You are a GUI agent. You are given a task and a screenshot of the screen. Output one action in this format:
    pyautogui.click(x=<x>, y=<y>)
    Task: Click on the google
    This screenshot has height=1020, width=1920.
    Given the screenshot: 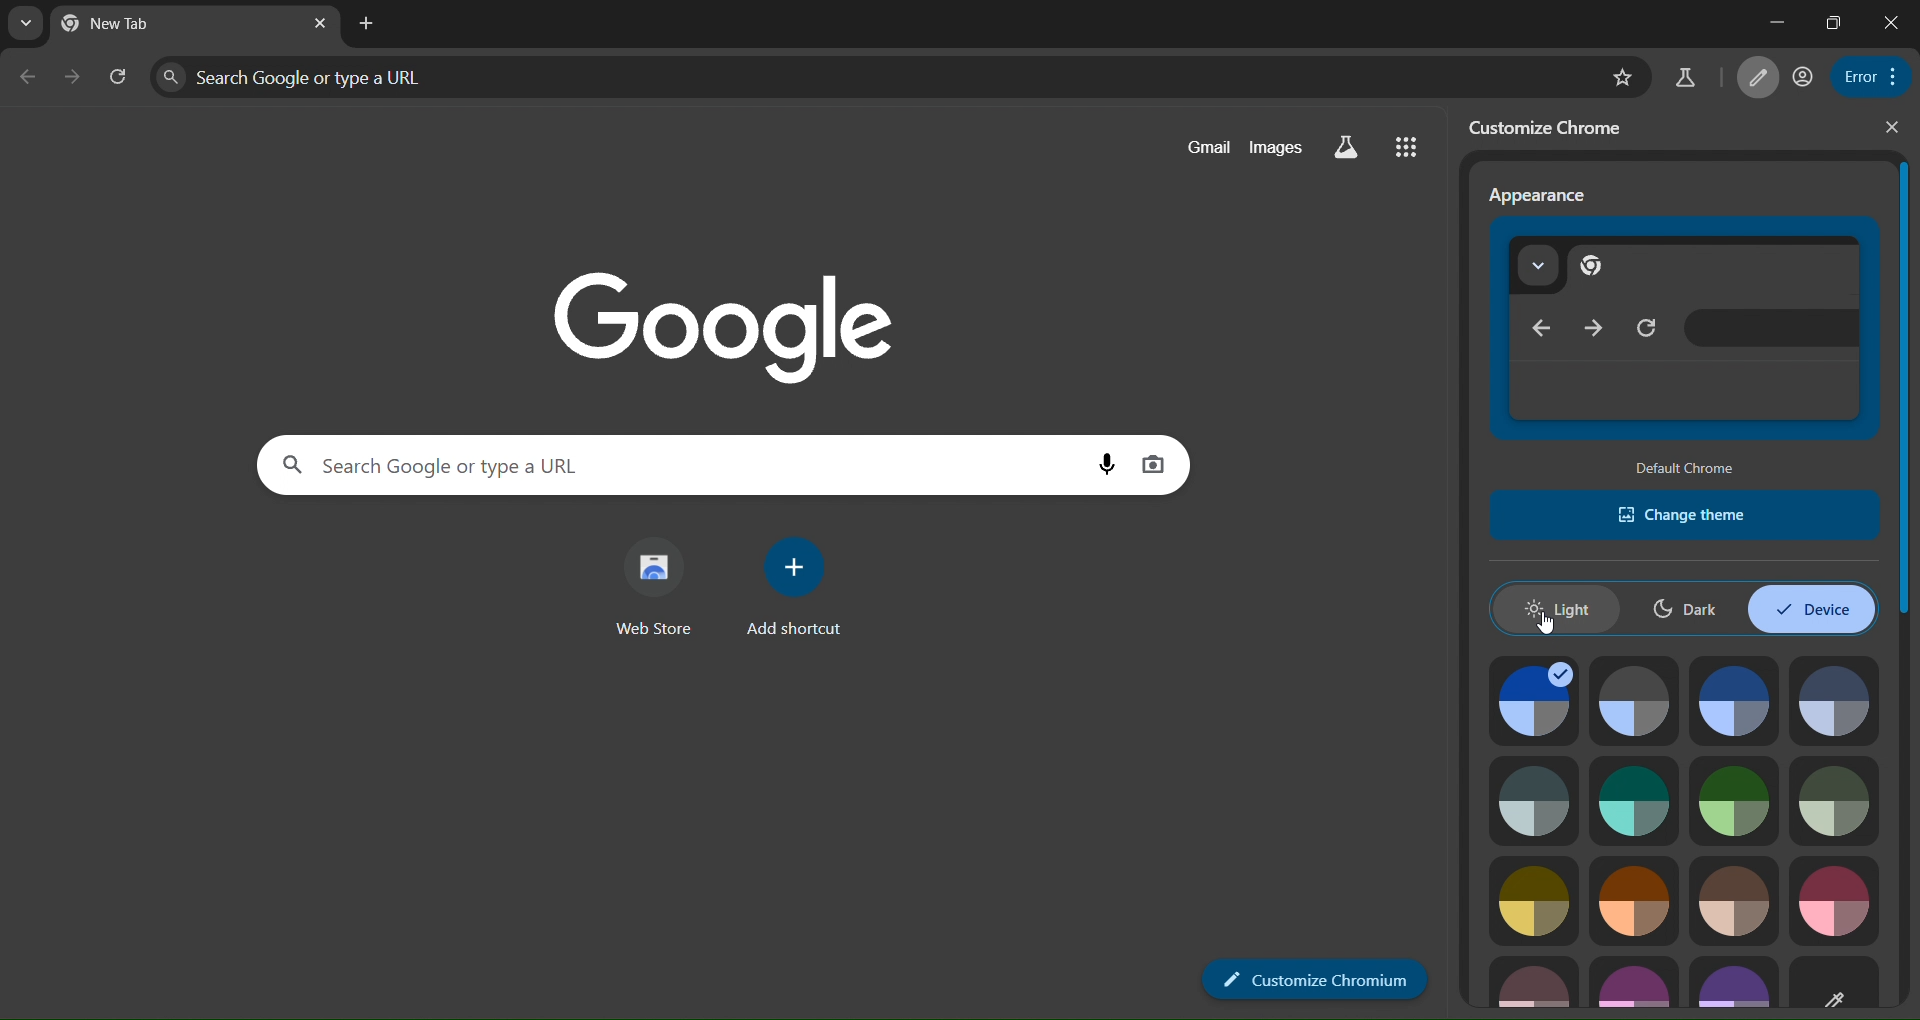 What is the action you would take?
    pyautogui.click(x=713, y=322)
    